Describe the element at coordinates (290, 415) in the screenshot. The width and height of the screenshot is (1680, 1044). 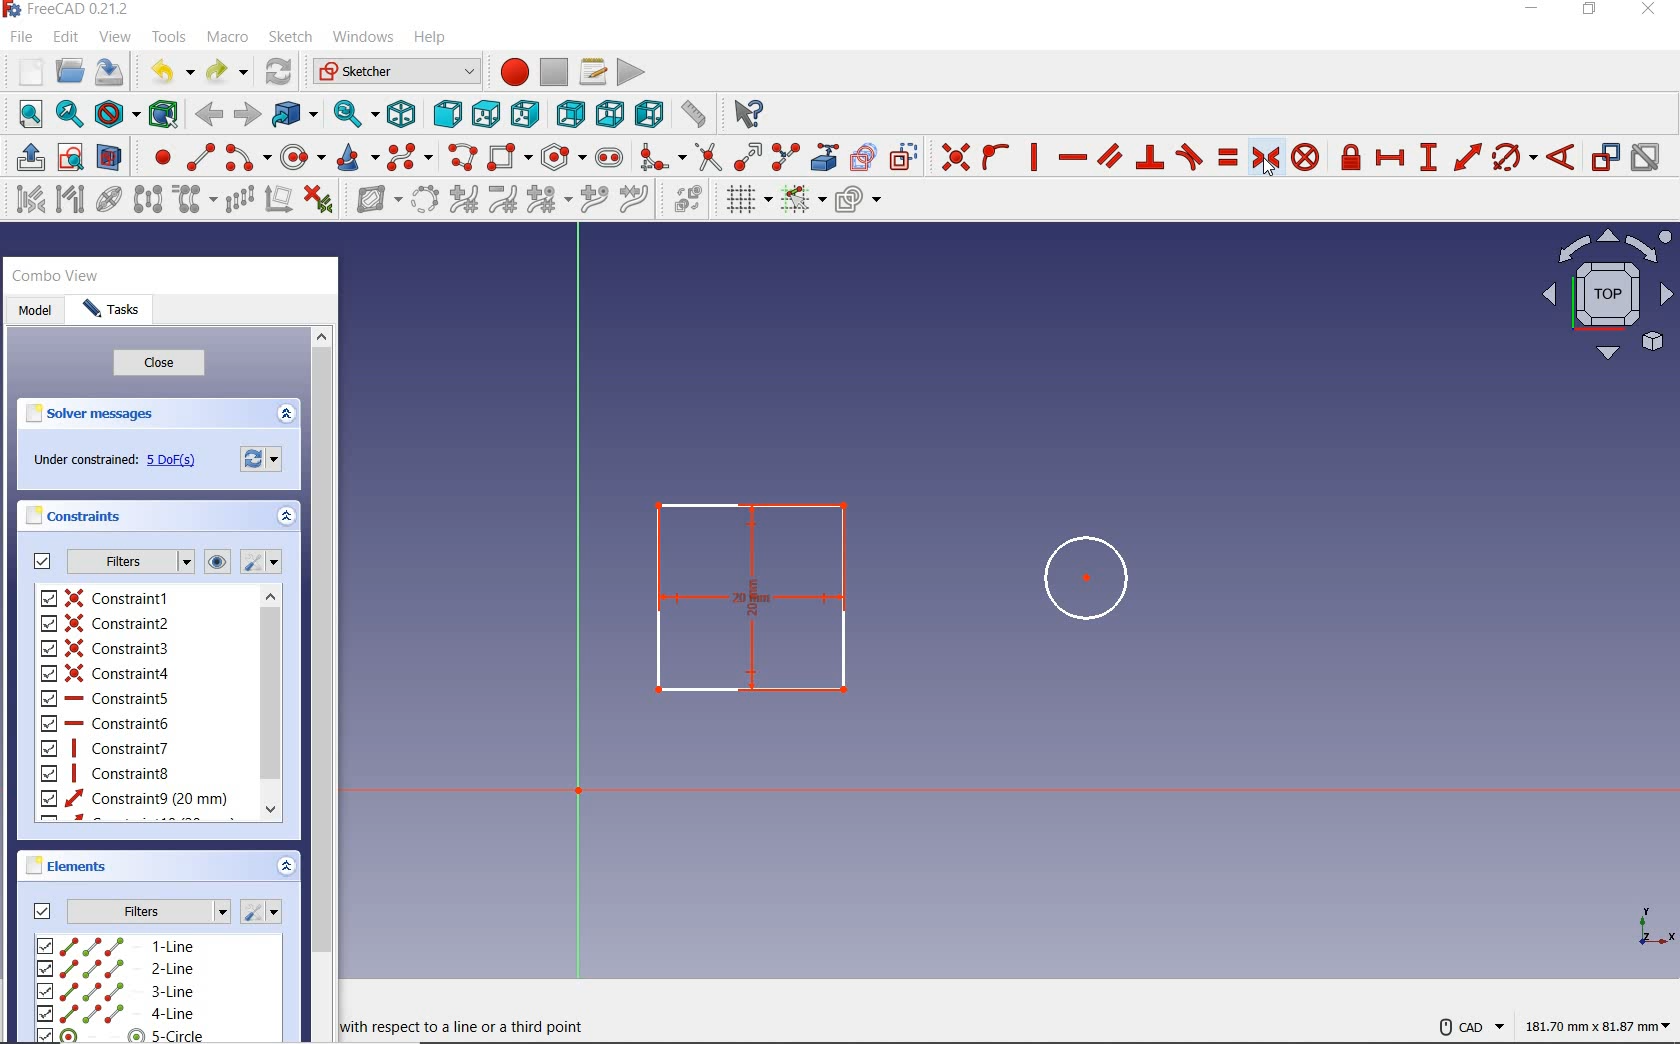
I see `expand` at that location.